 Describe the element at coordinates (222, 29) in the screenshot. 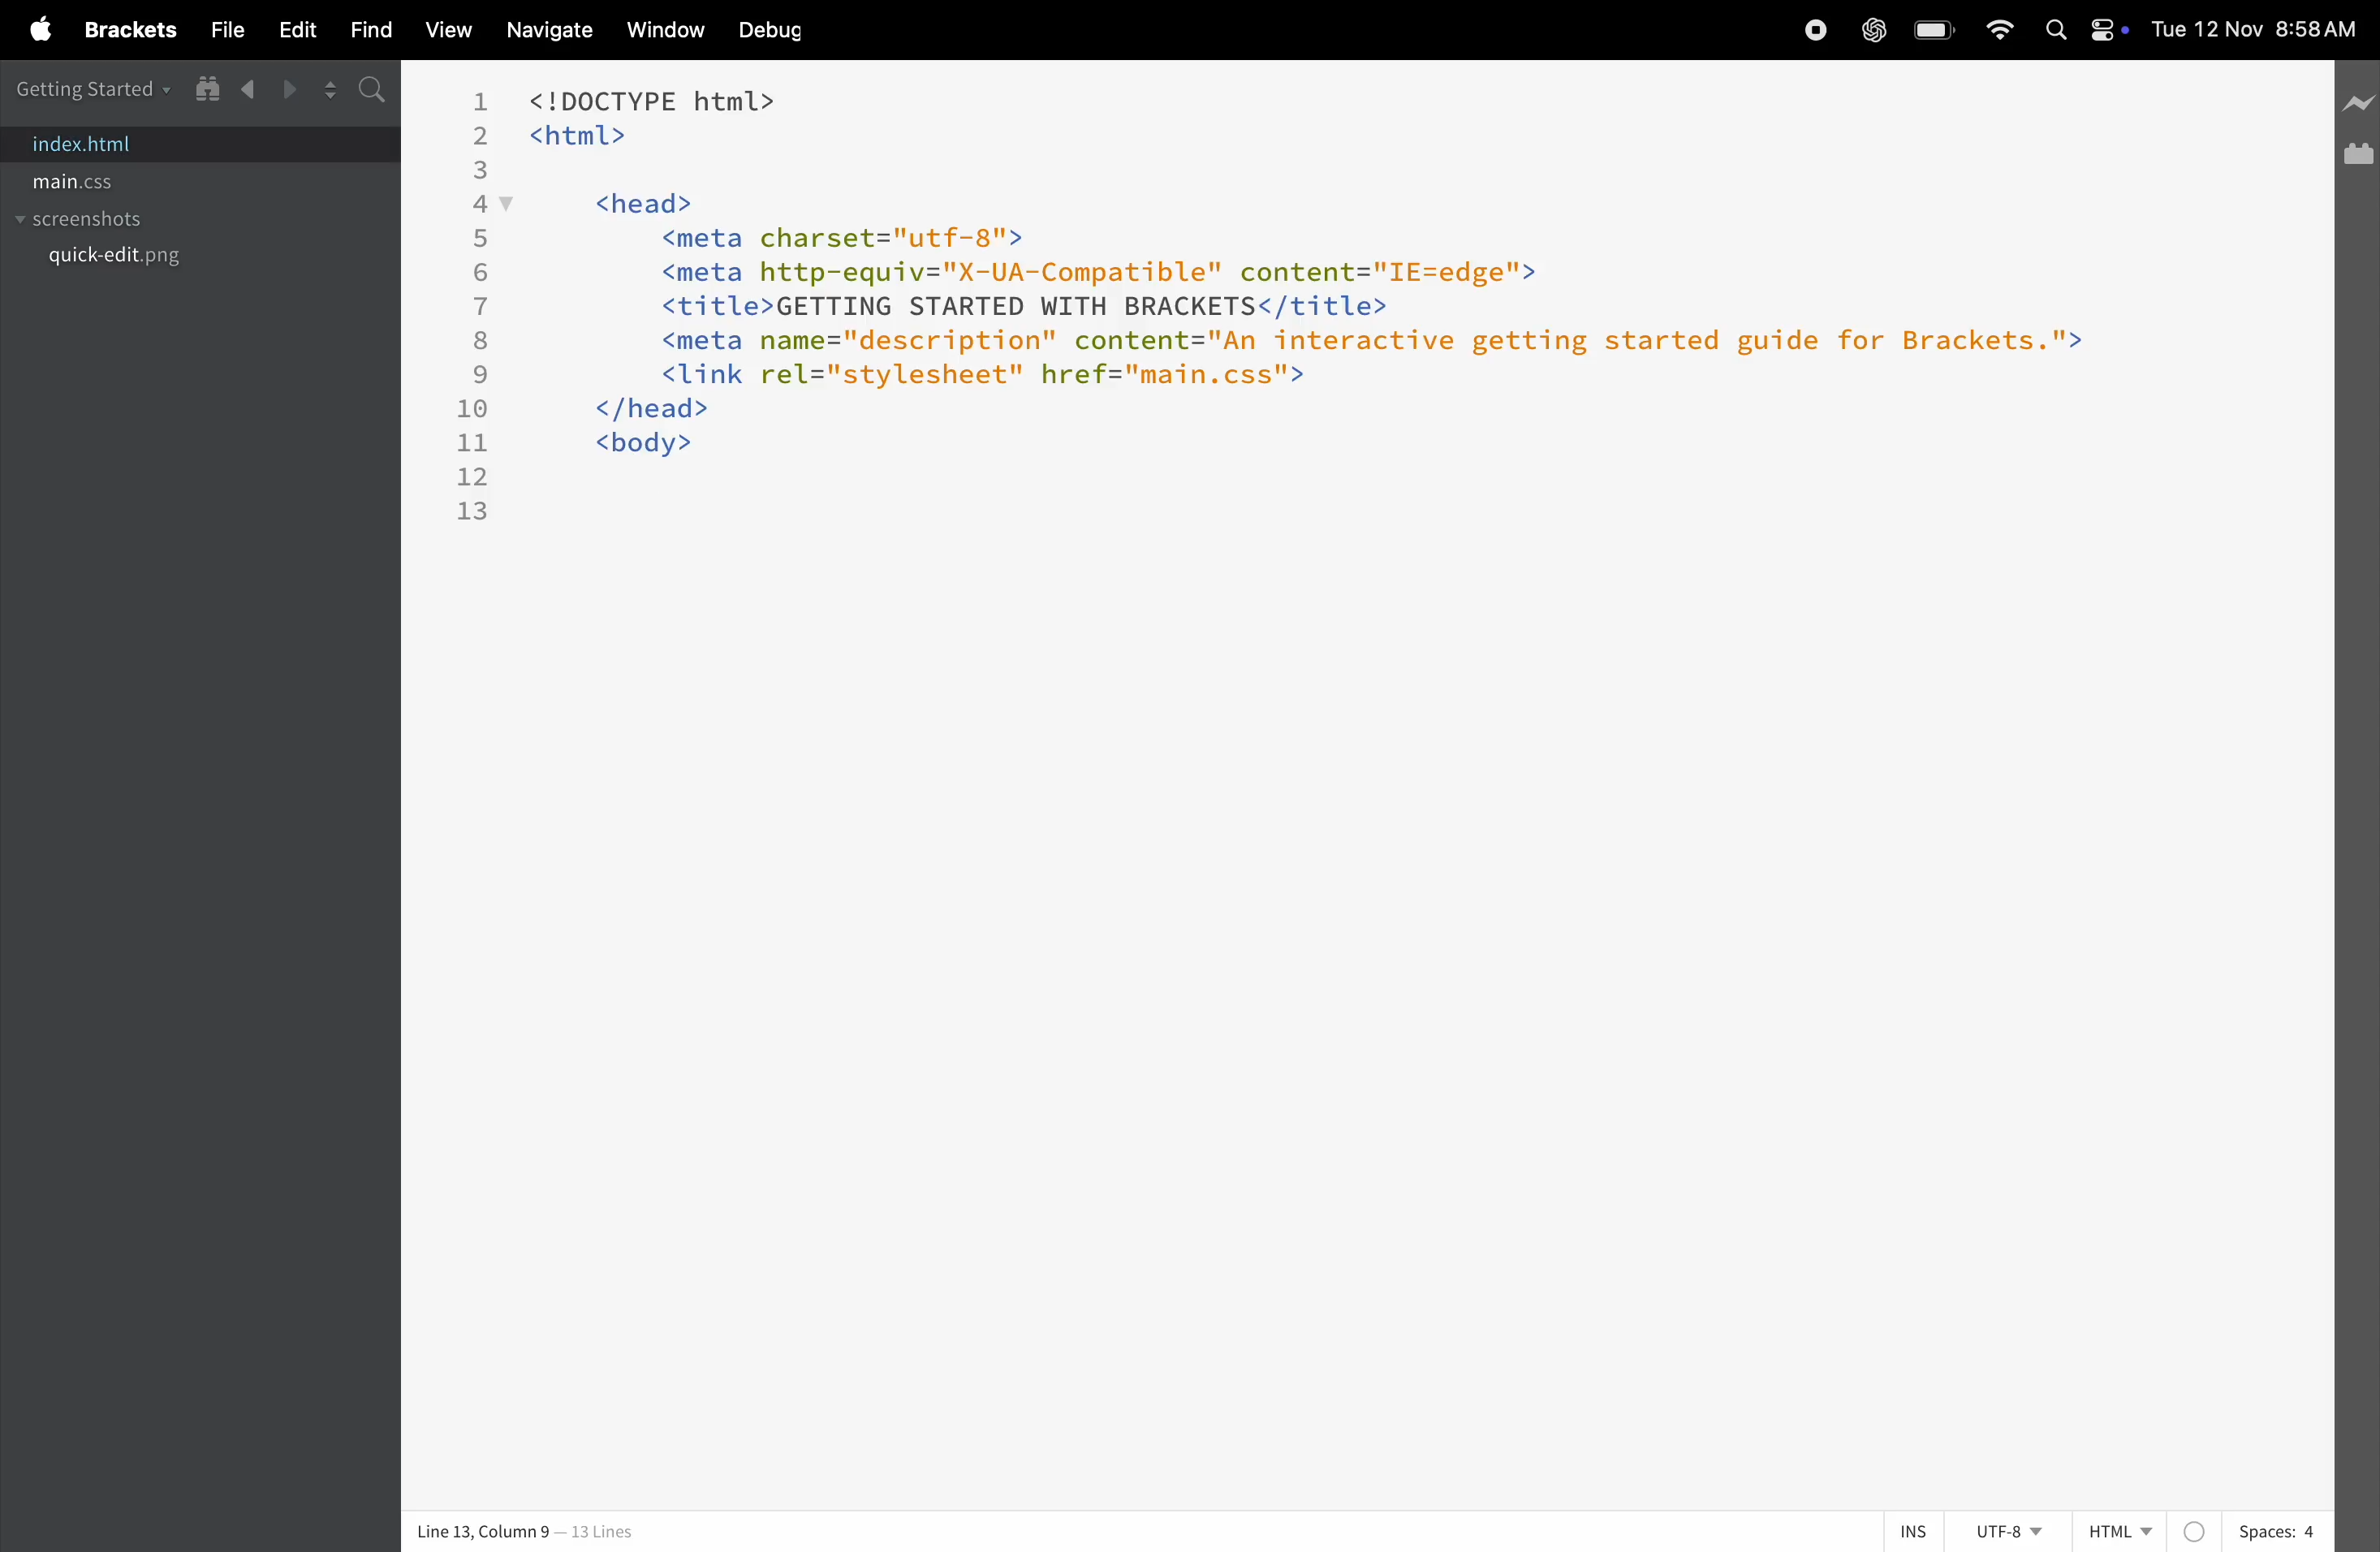

I see `file` at that location.